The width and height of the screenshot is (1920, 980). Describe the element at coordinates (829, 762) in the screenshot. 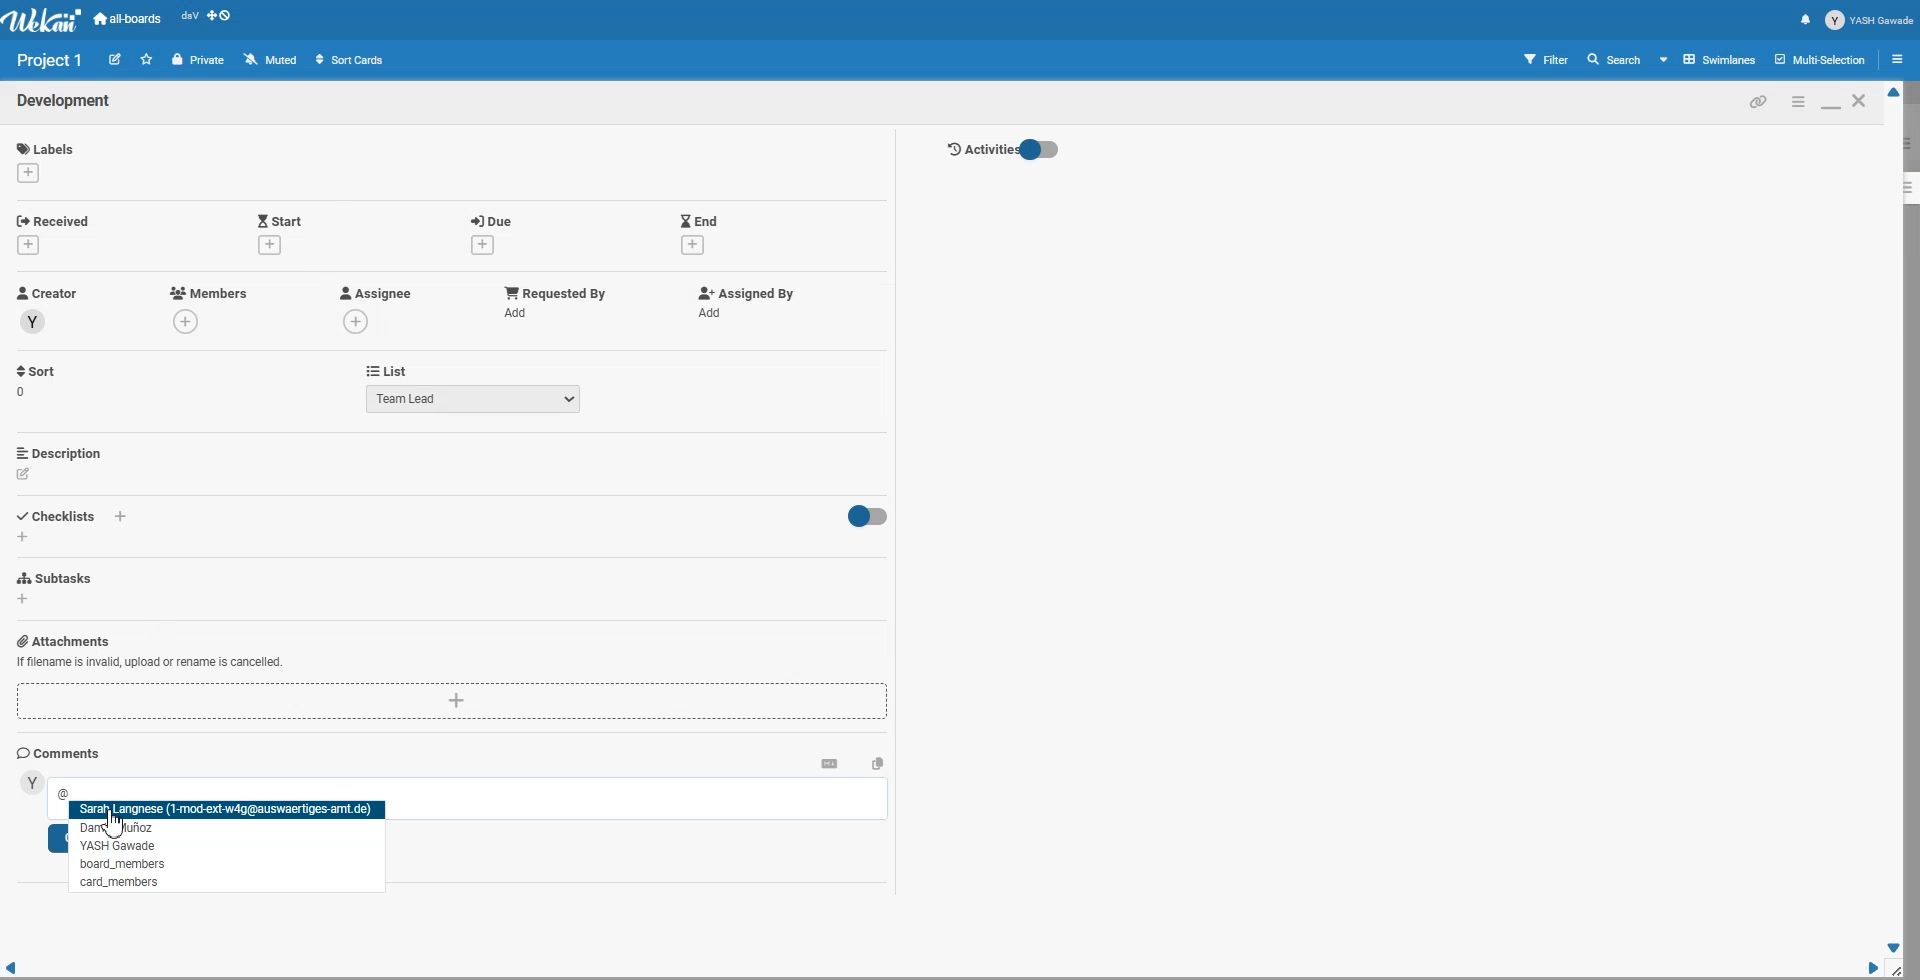

I see `Convert to markdown` at that location.